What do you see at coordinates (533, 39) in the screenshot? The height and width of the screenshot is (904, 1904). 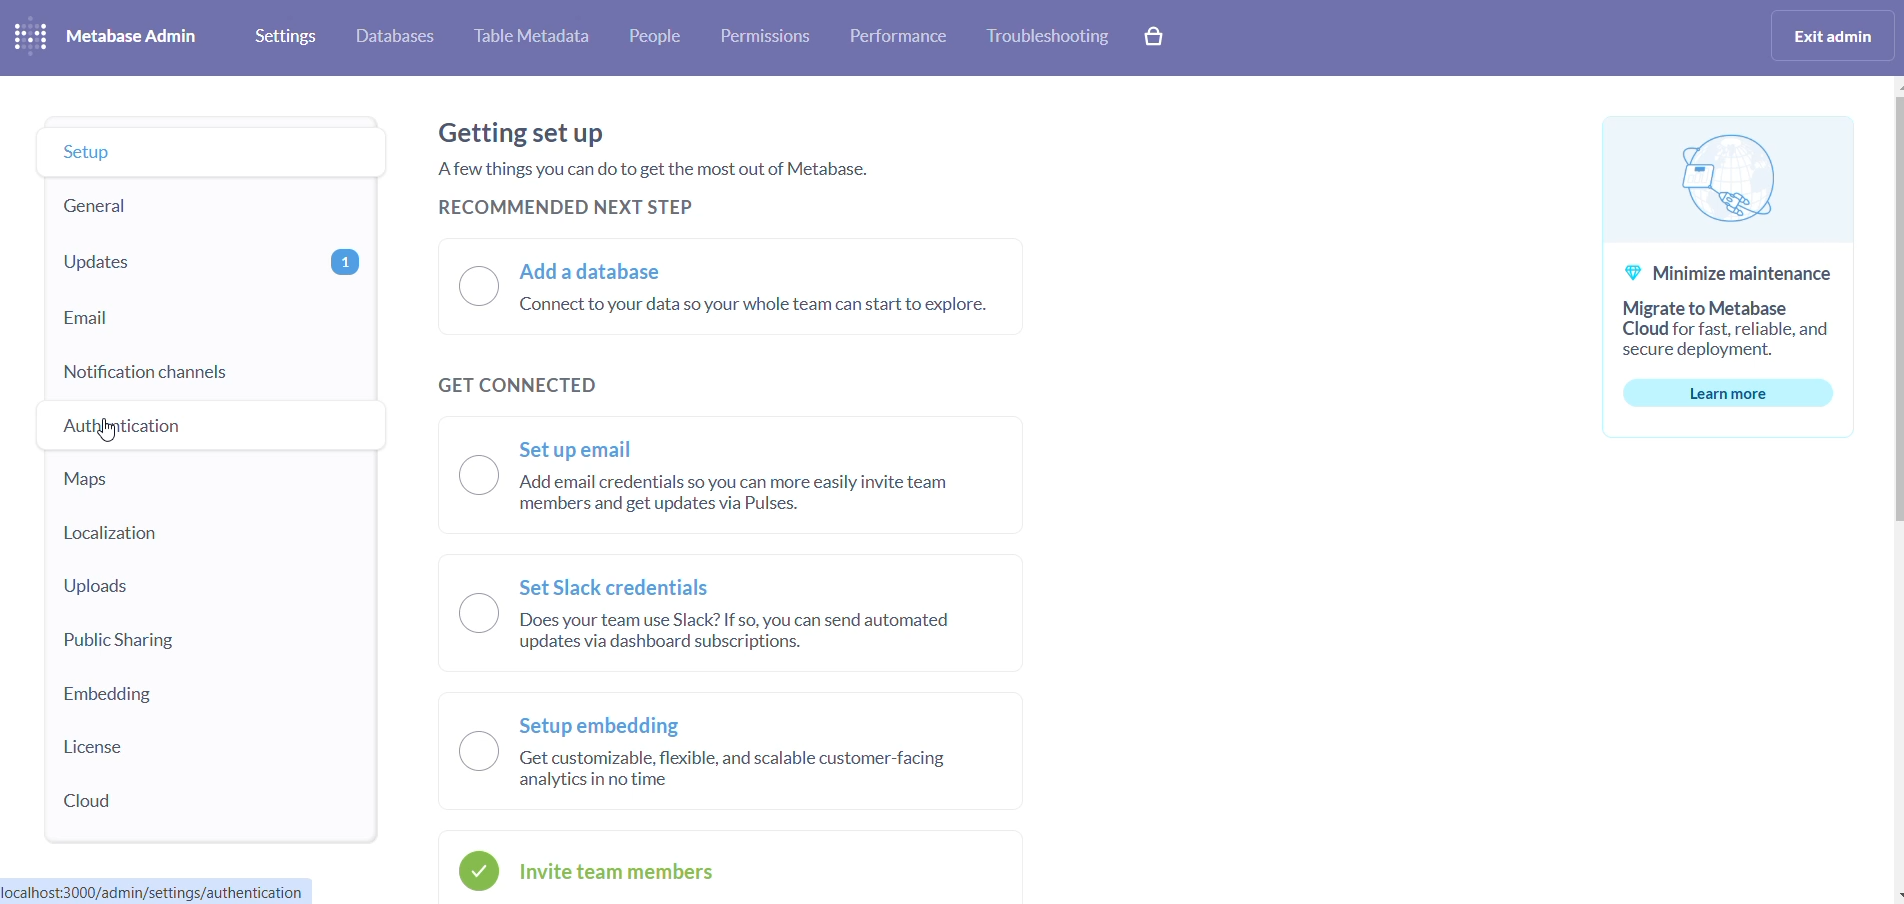 I see `Table metadata` at bounding box center [533, 39].